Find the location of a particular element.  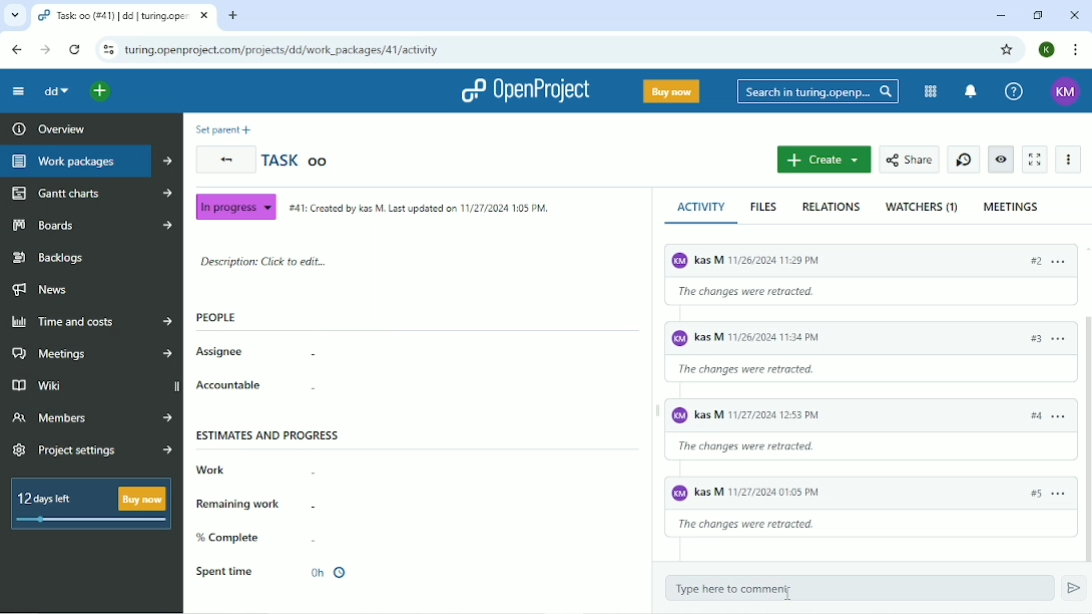

KM Kas M 11/26/2024 11:29 PM is located at coordinates (834, 258).